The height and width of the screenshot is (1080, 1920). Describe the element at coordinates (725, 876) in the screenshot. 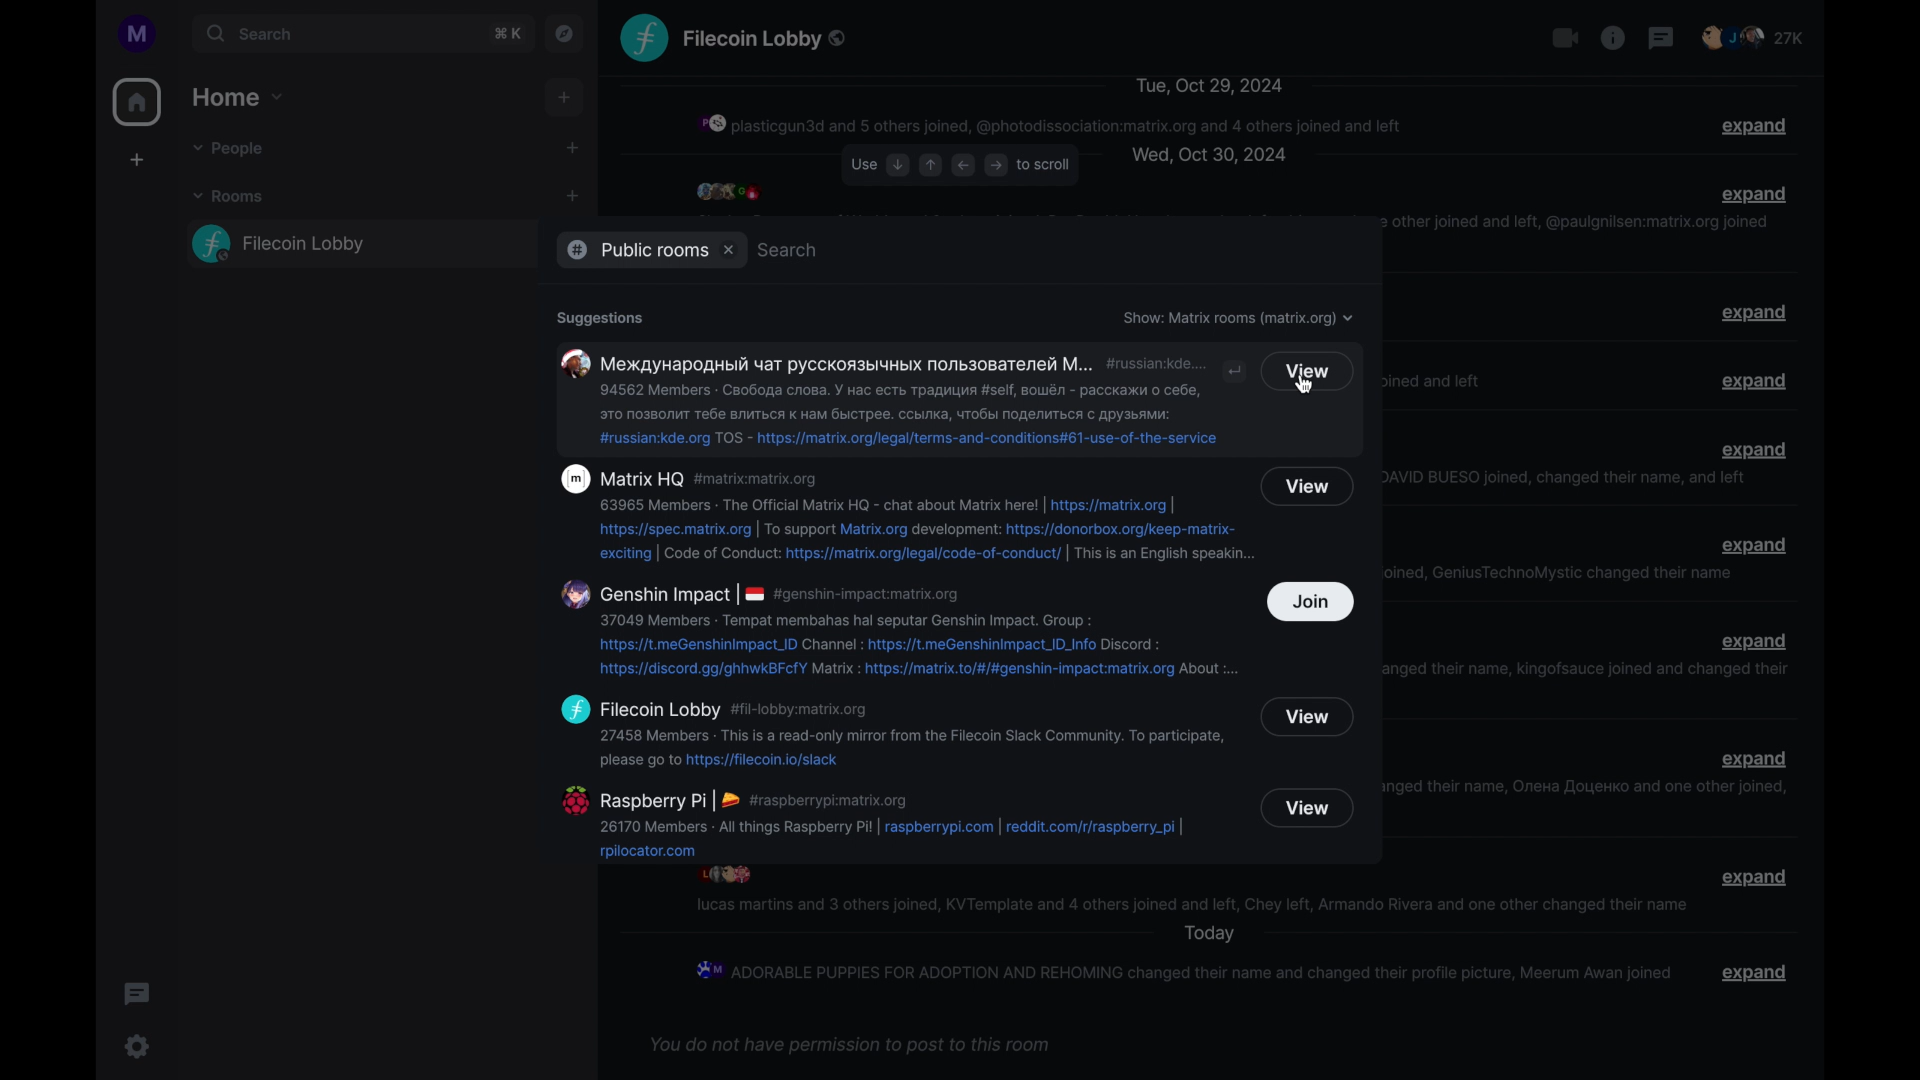

I see `participants` at that location.